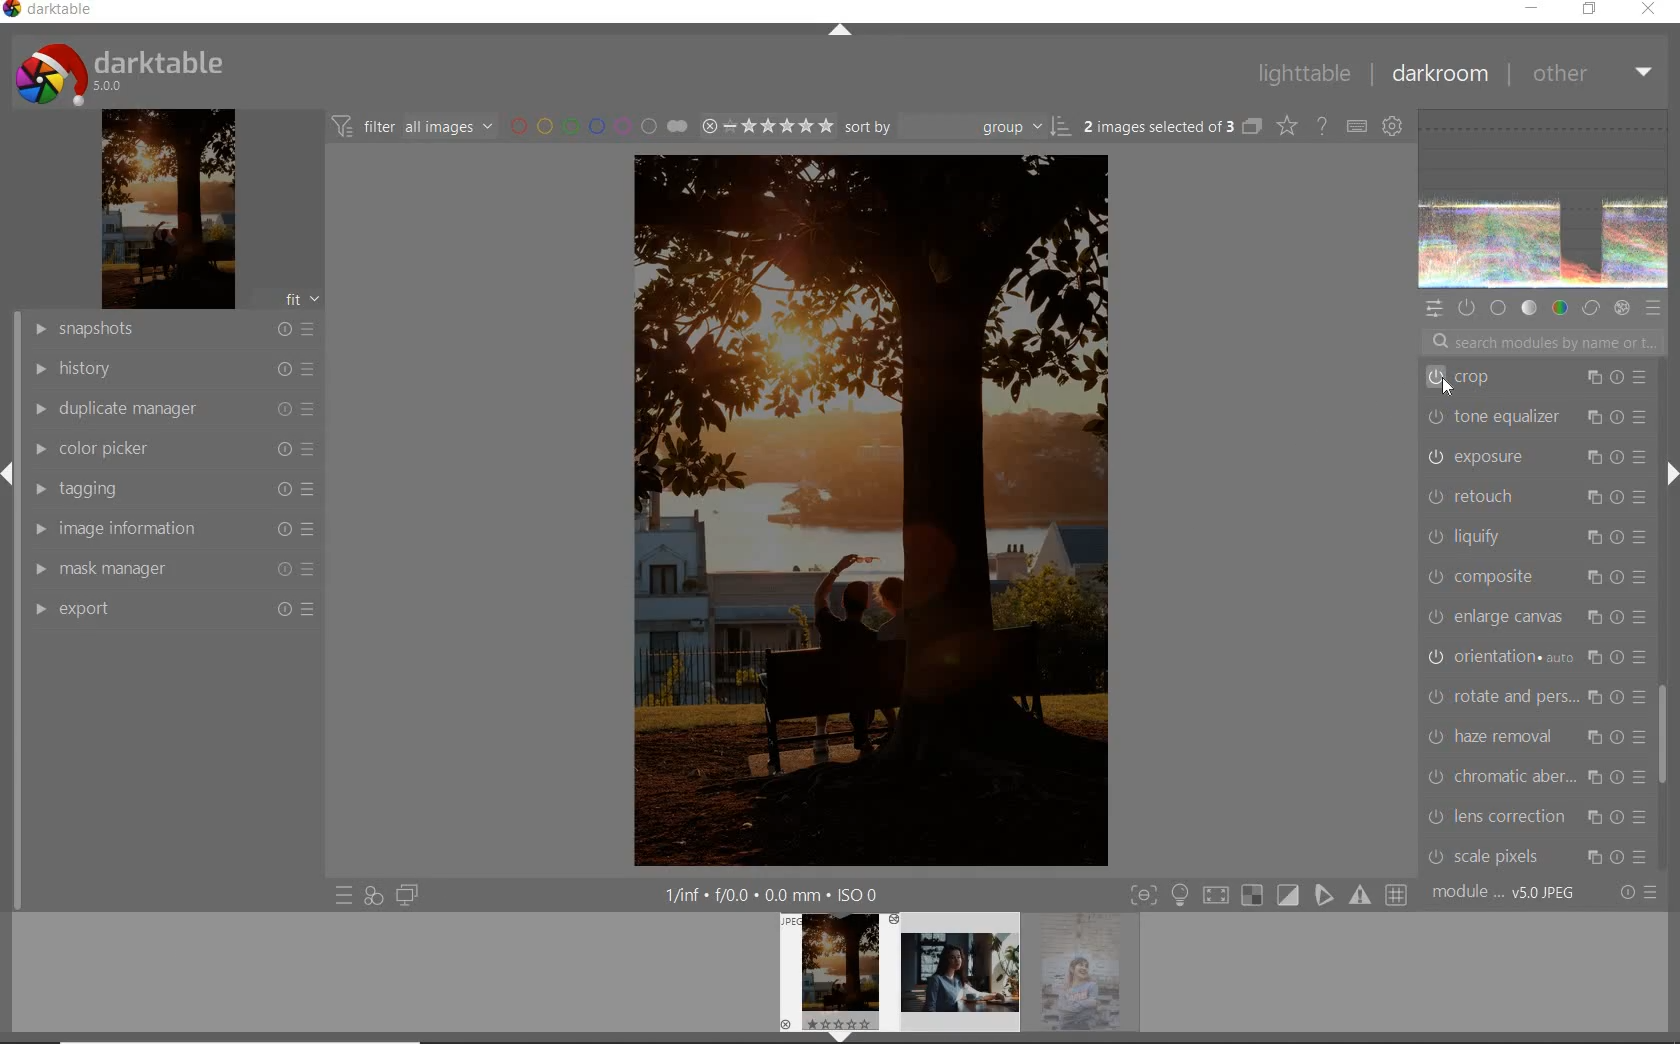 The height and width of the screenshot is (1044, 1680). Describe the element at coordinates (1622, 309) in the screenshot. I see `effect ` at that location.